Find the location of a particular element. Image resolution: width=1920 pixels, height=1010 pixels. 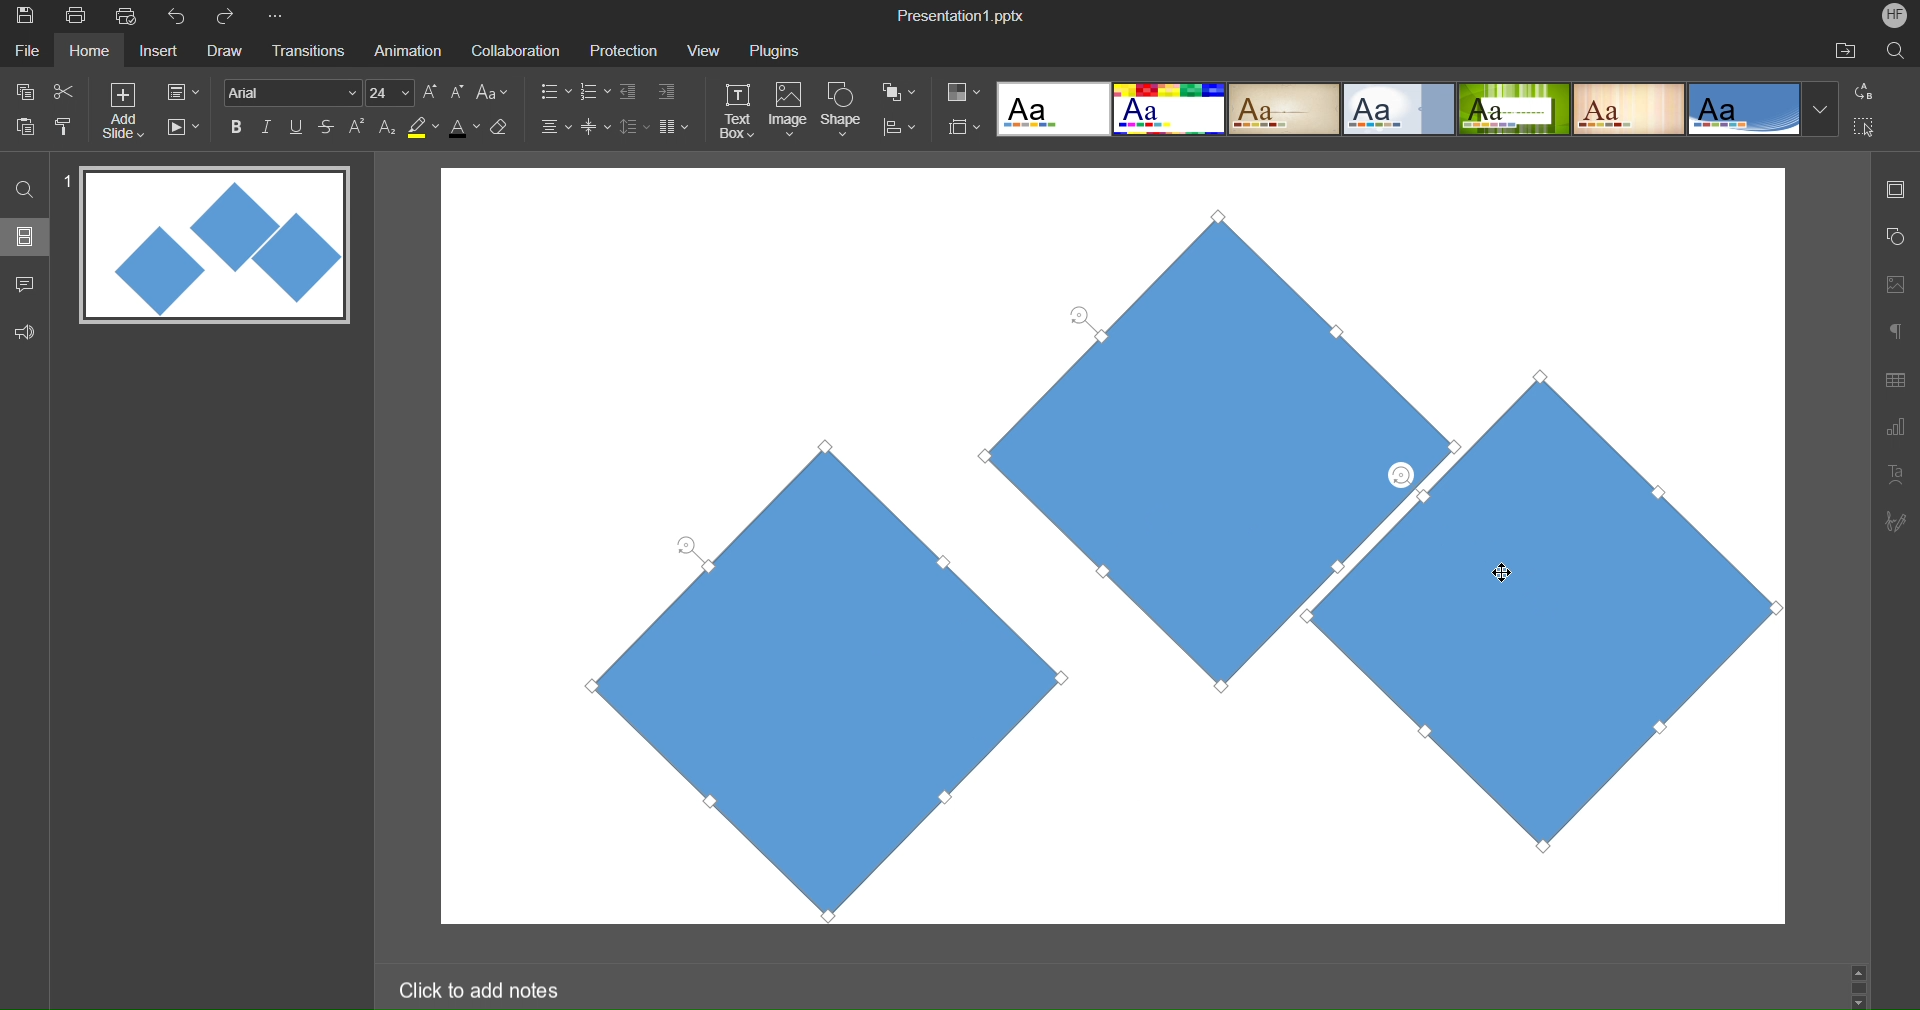

Image Settings is located at coordinates (1892, 284).